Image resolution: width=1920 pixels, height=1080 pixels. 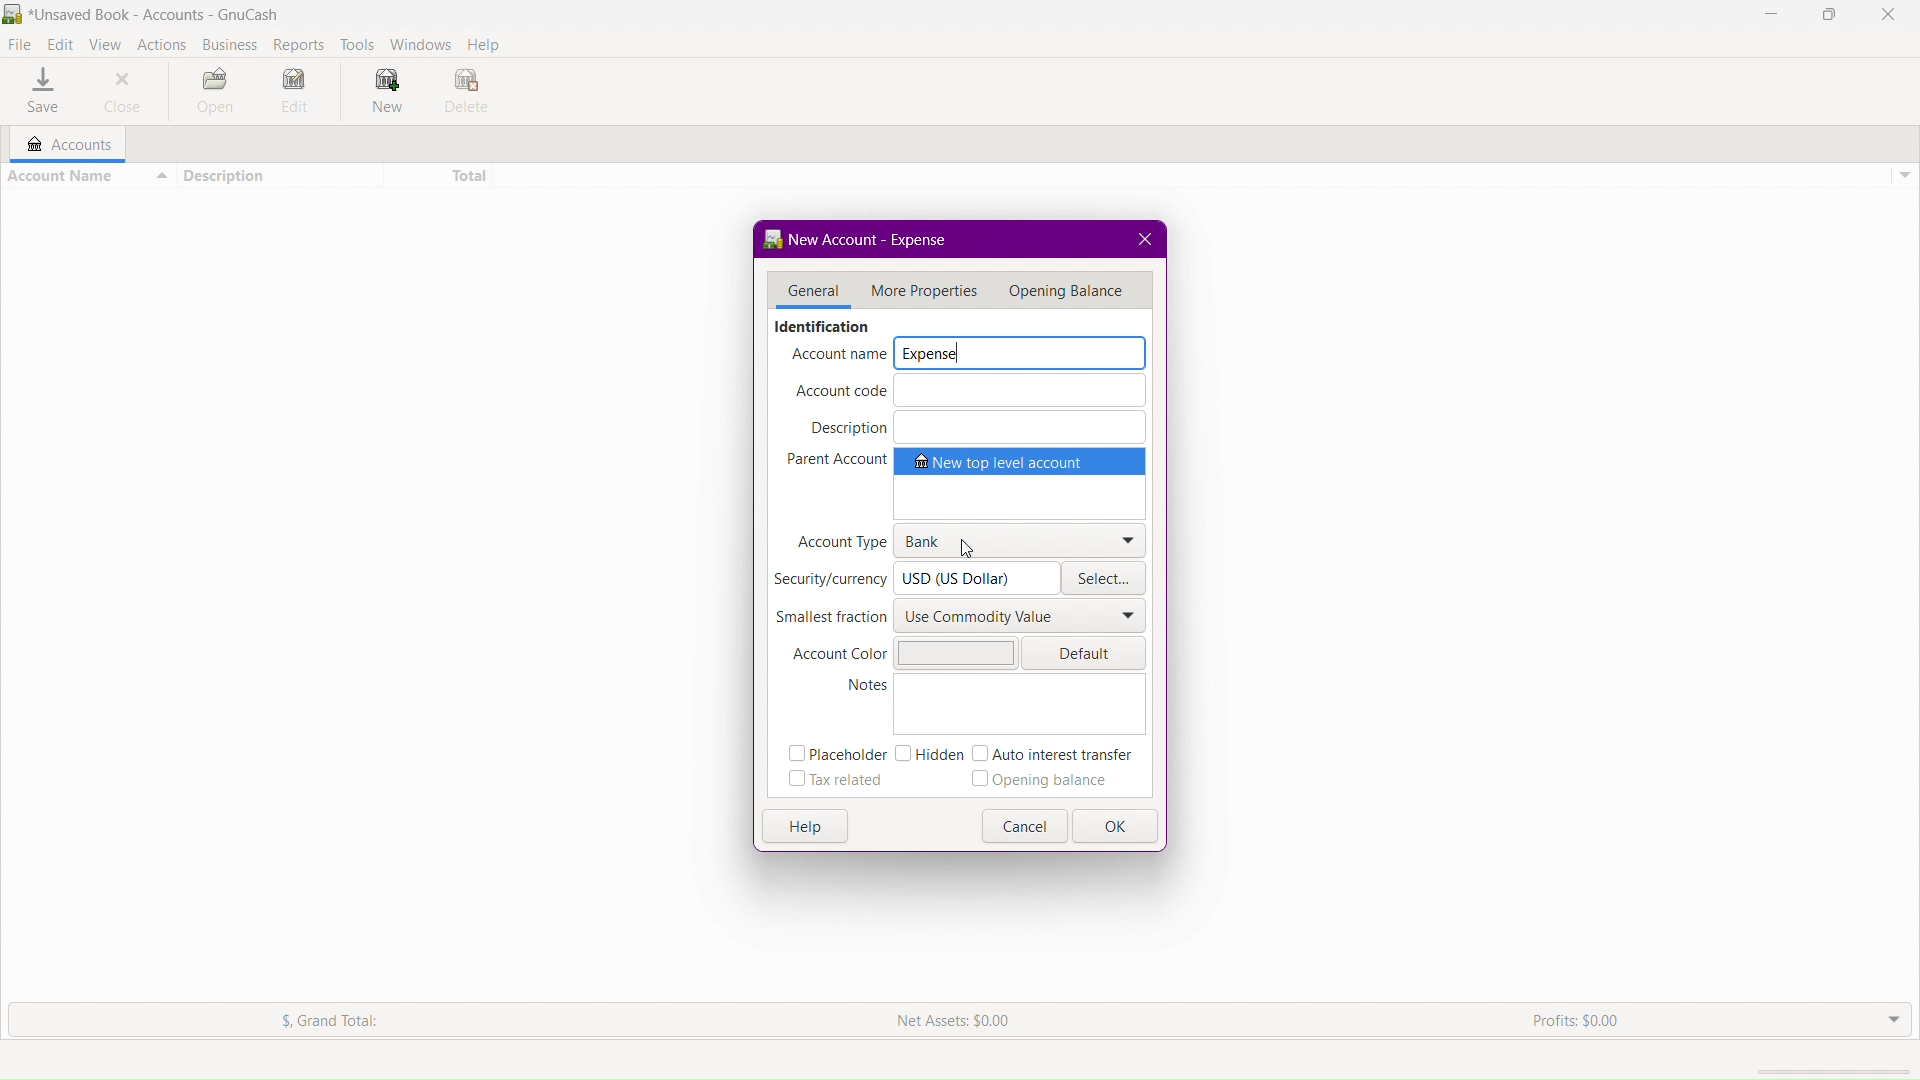 I want to click on Minimize, so click(x=1774, y=15).